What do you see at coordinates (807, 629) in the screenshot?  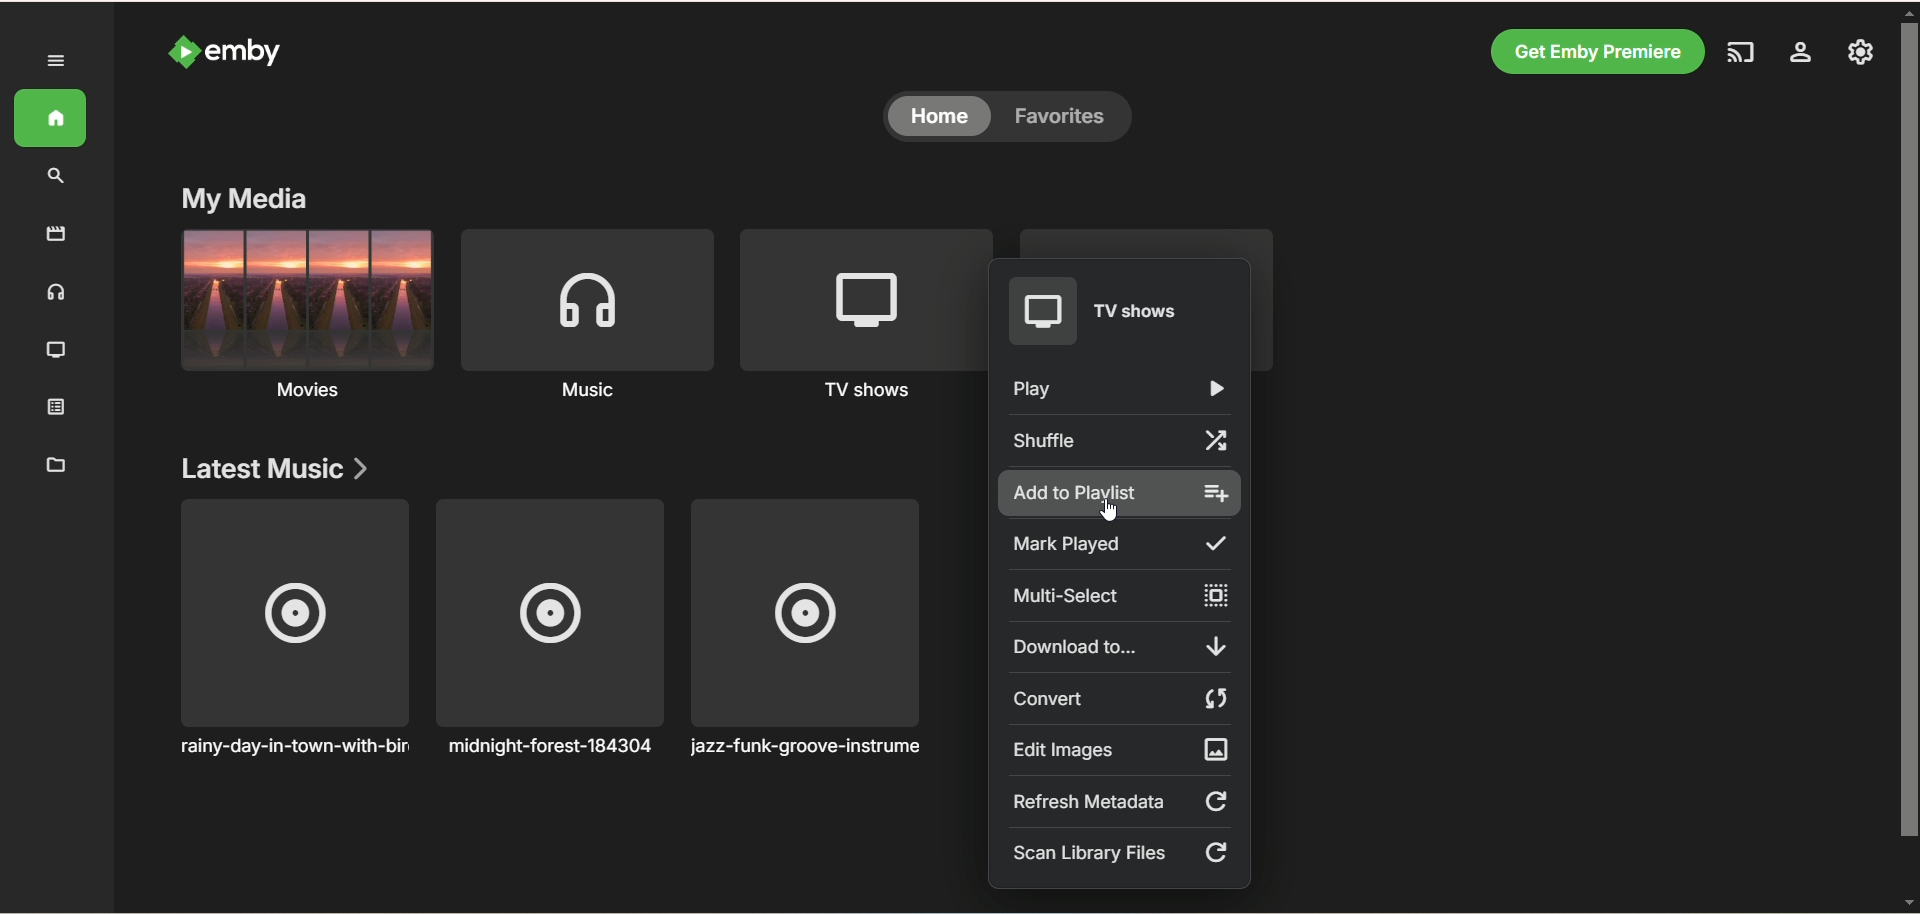 I see `music album` at bounding box center [807, 629].